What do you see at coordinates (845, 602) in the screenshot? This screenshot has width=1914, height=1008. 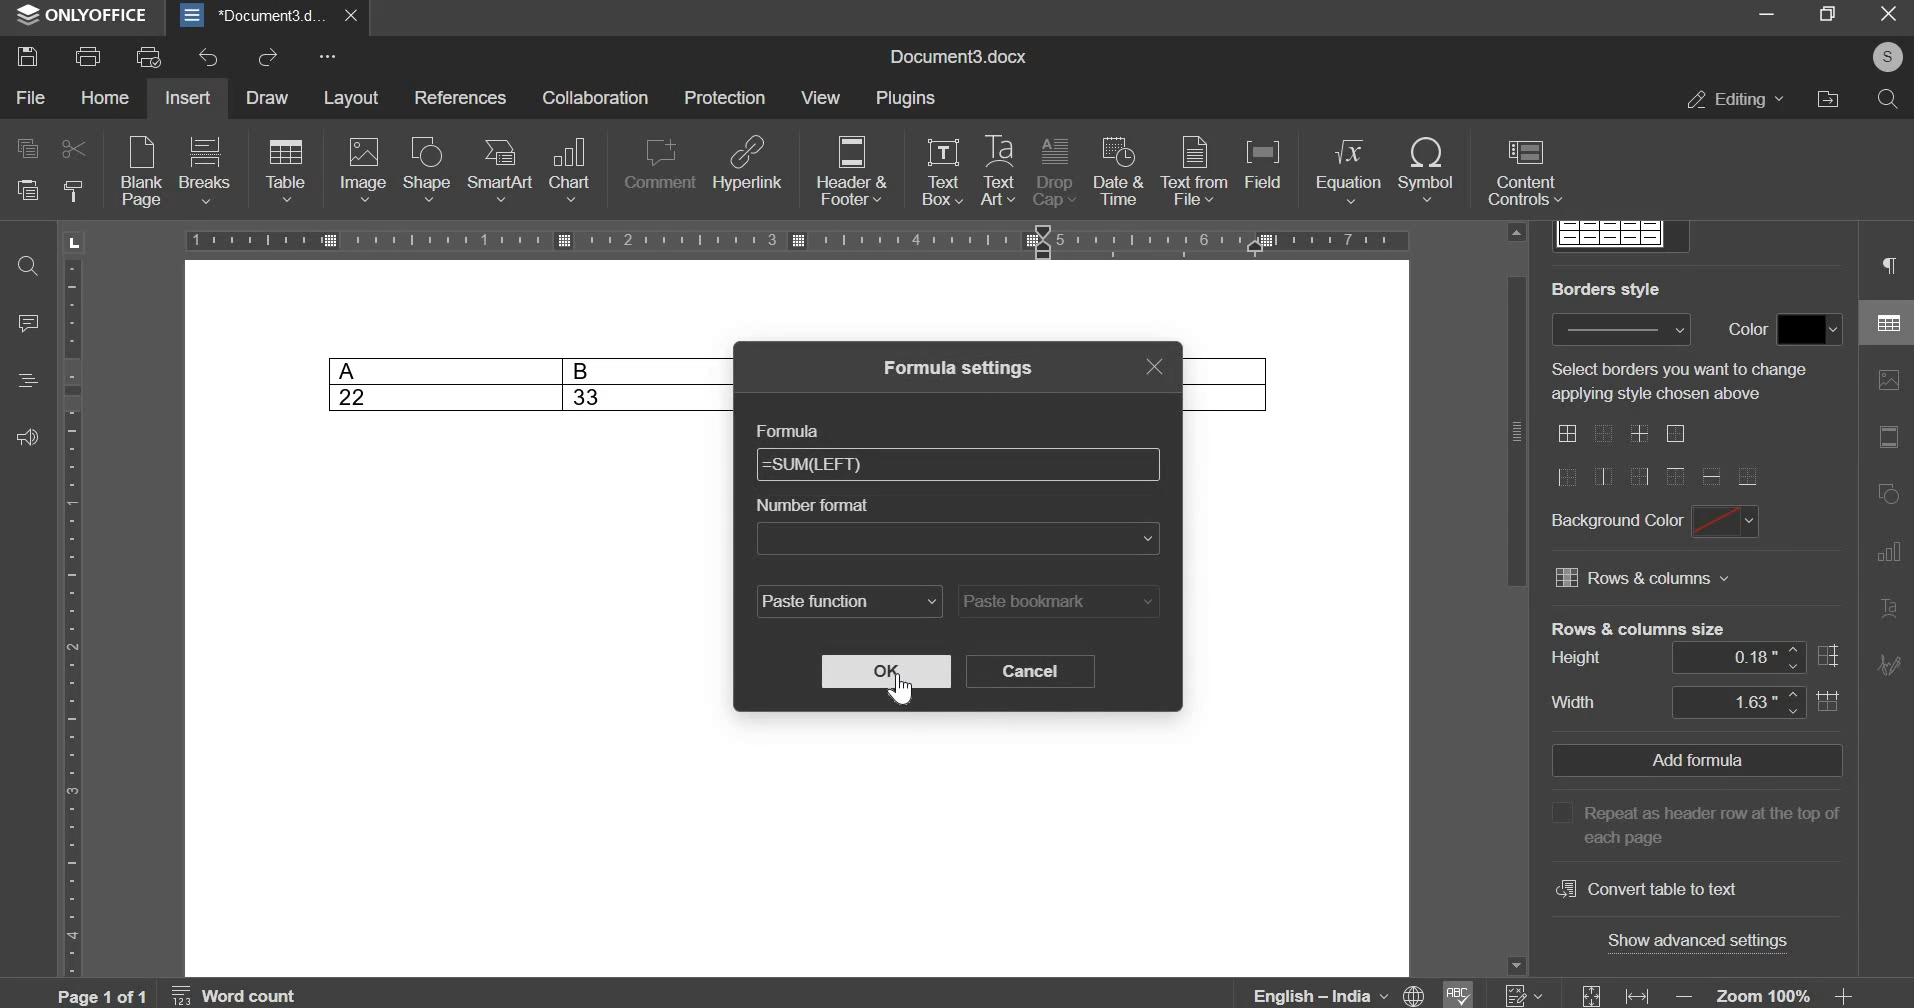 I see `paste function` at bounding box center [845, 602].